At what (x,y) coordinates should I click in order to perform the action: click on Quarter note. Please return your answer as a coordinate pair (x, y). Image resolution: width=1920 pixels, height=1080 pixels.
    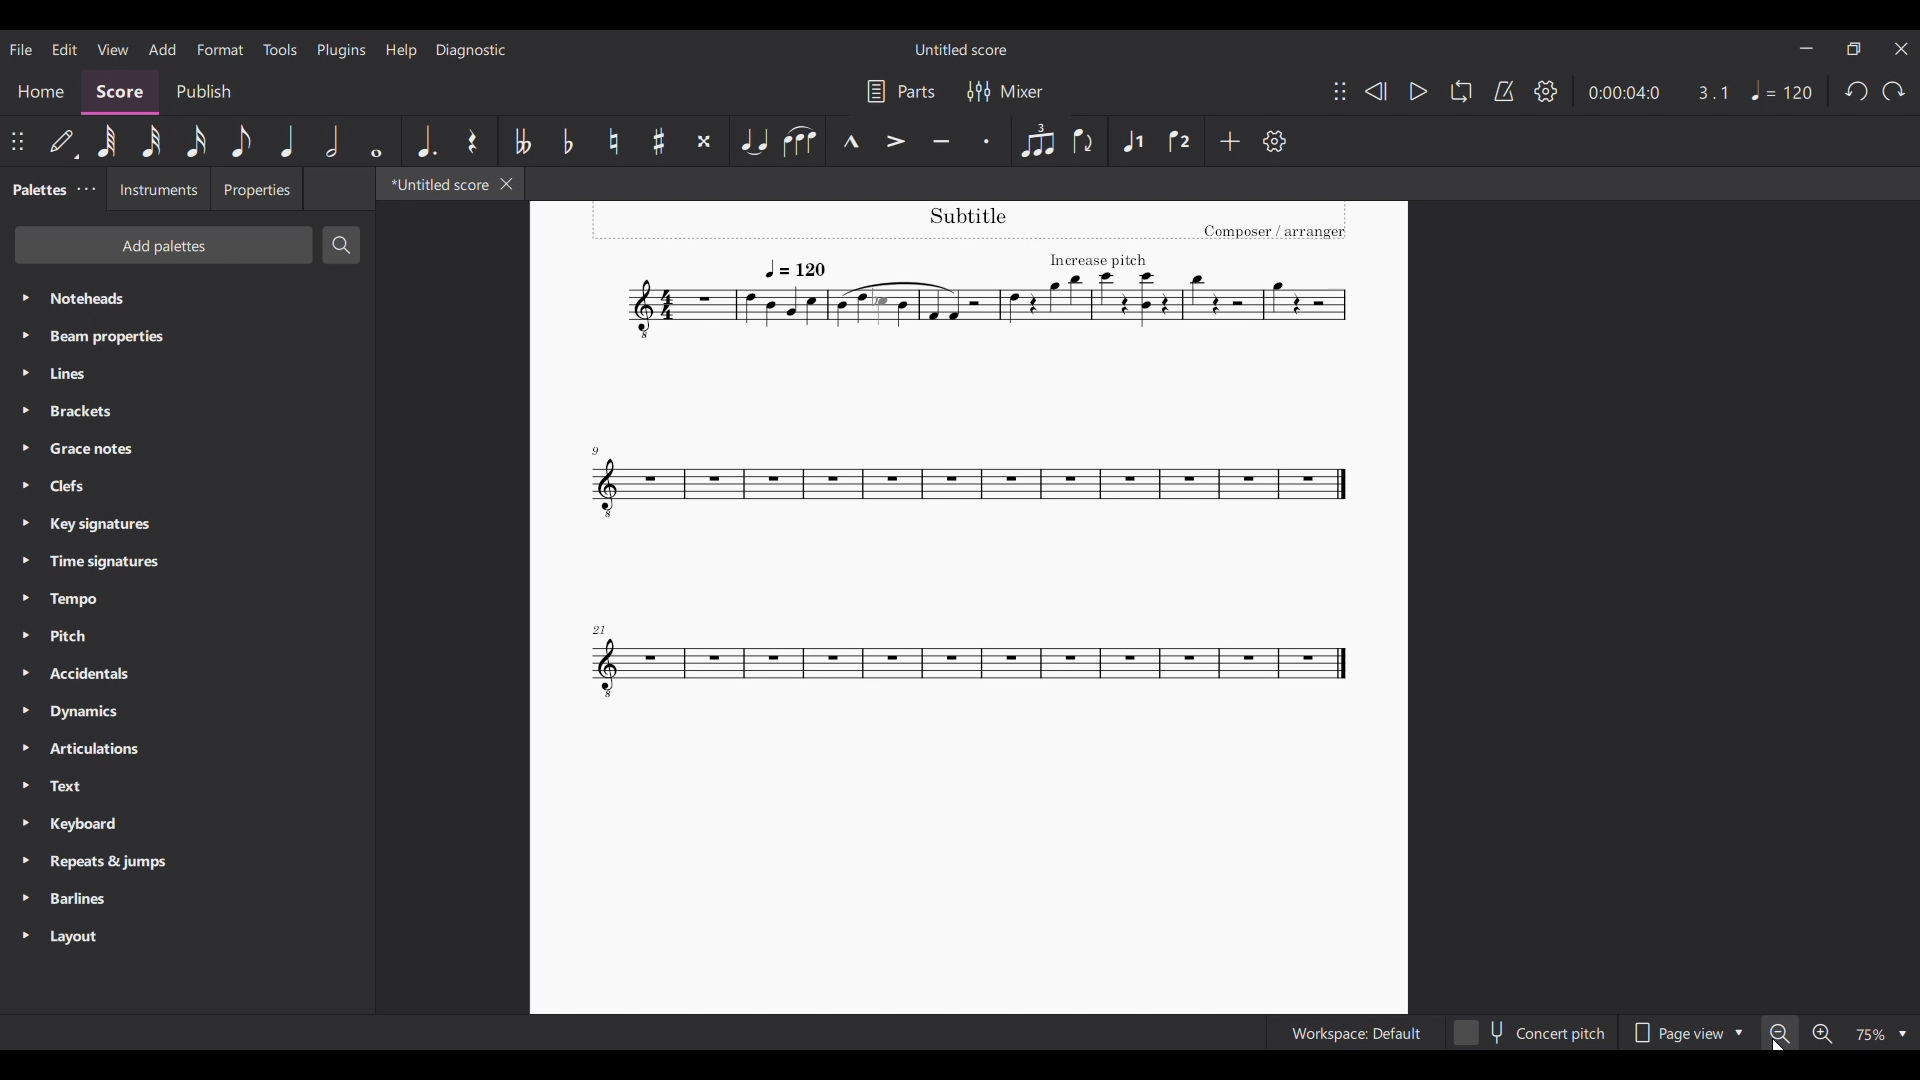
    Looking at the image, I should click on (289, 141).